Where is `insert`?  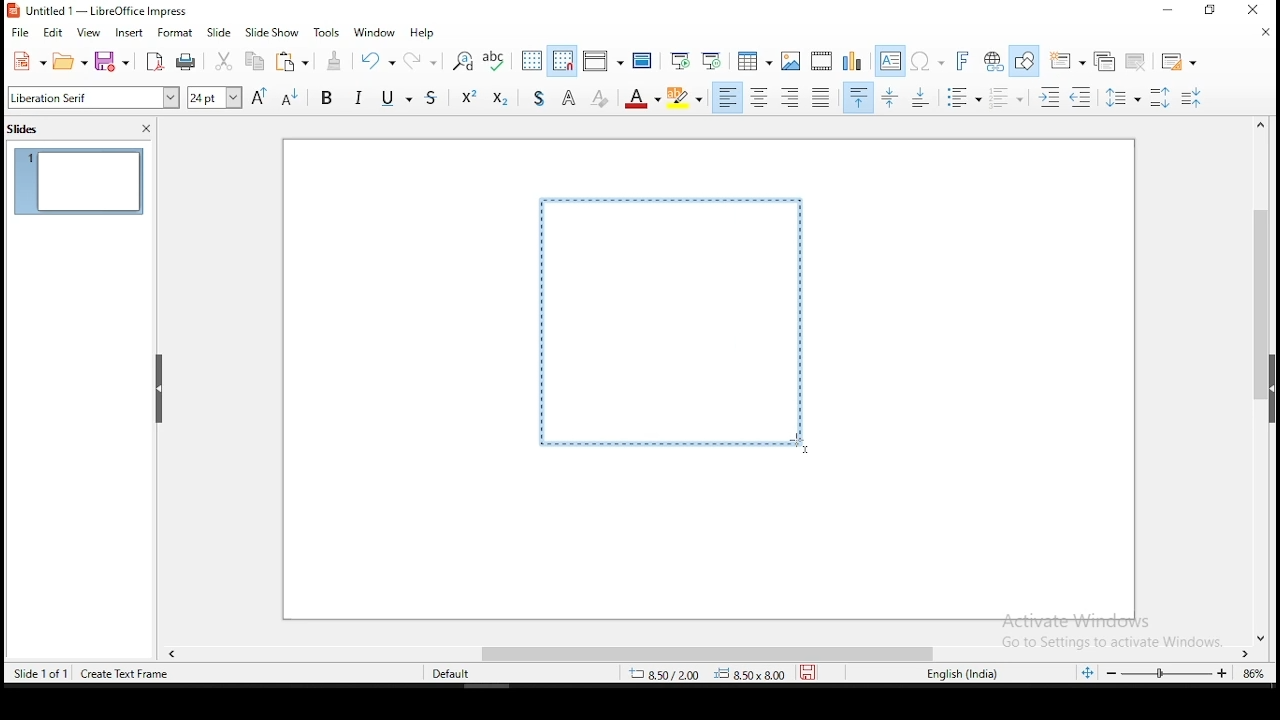 insert is located at coordinates (131, 35).